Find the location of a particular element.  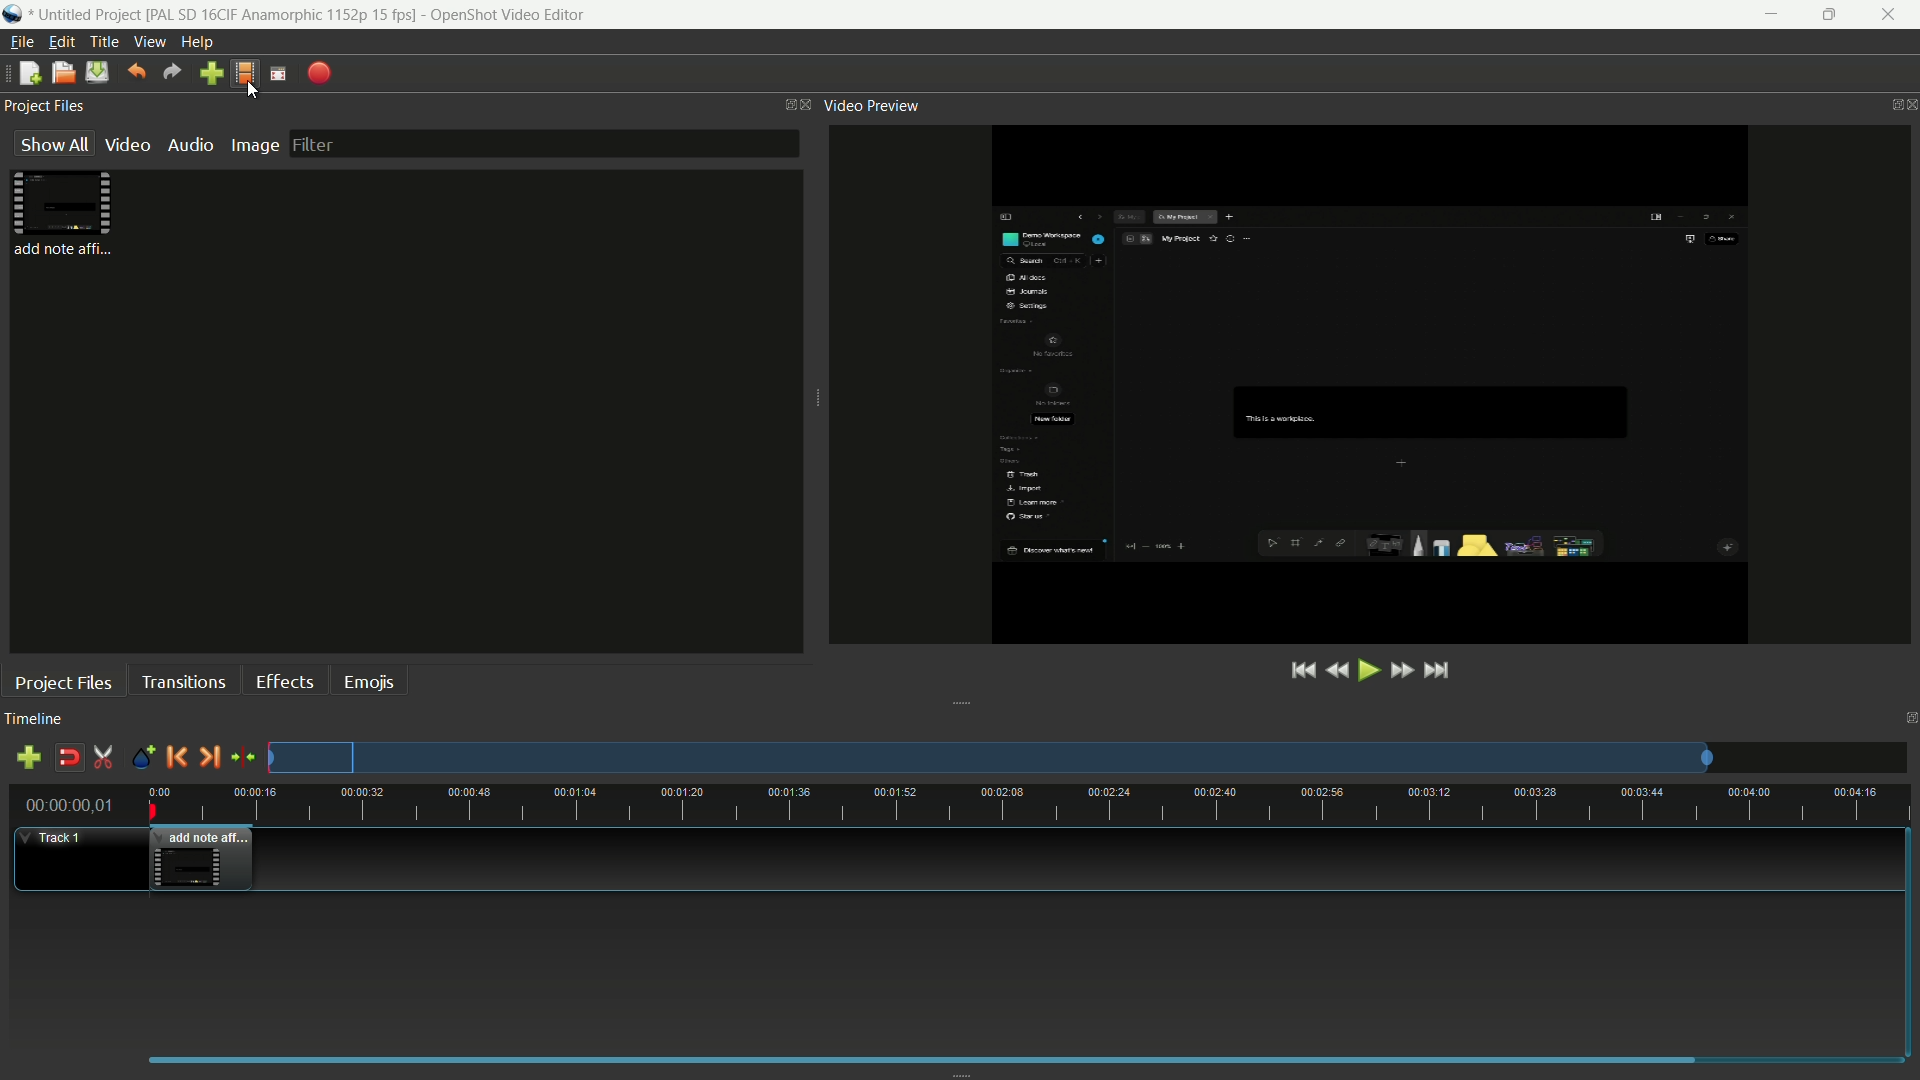

title menu is located at coordinates (100, 41).